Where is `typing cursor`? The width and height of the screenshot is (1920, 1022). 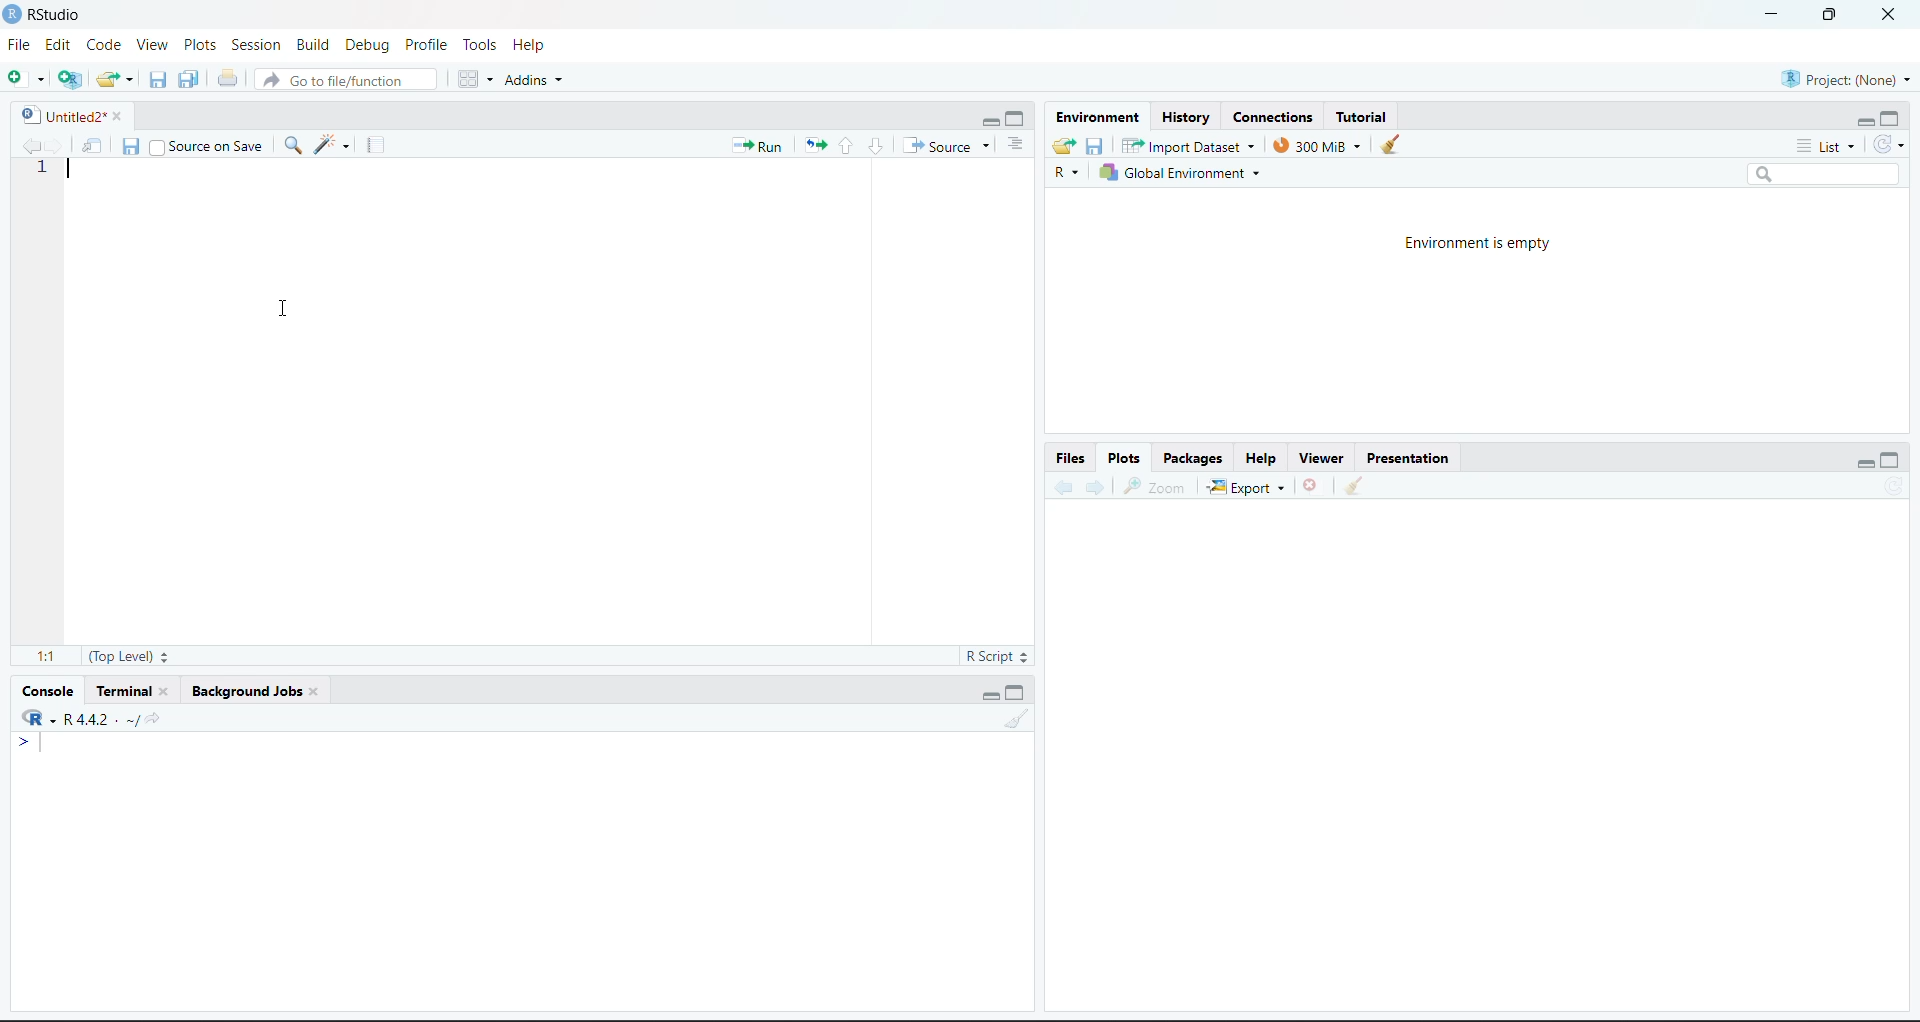 typing cursor is located at coordinates (75, 174).